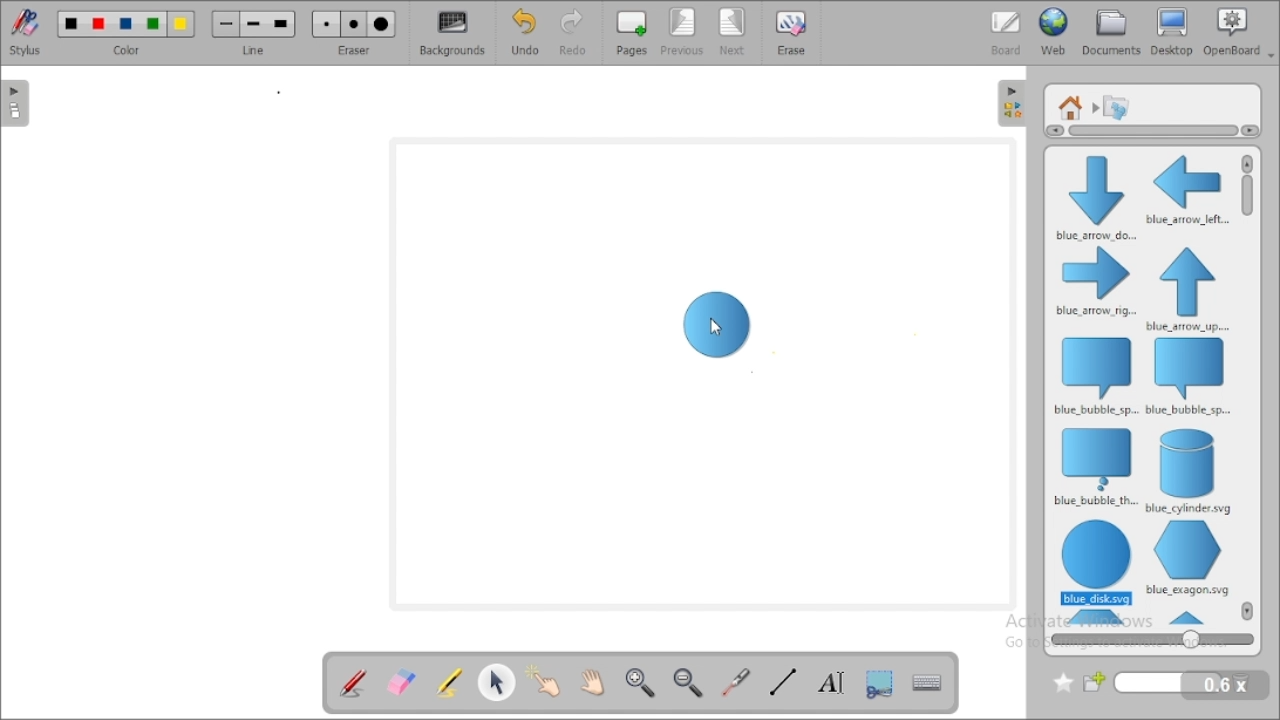  Describe the element at coordinates (1093, 196) in the screenshot. I see `blue arrow down` at that location.